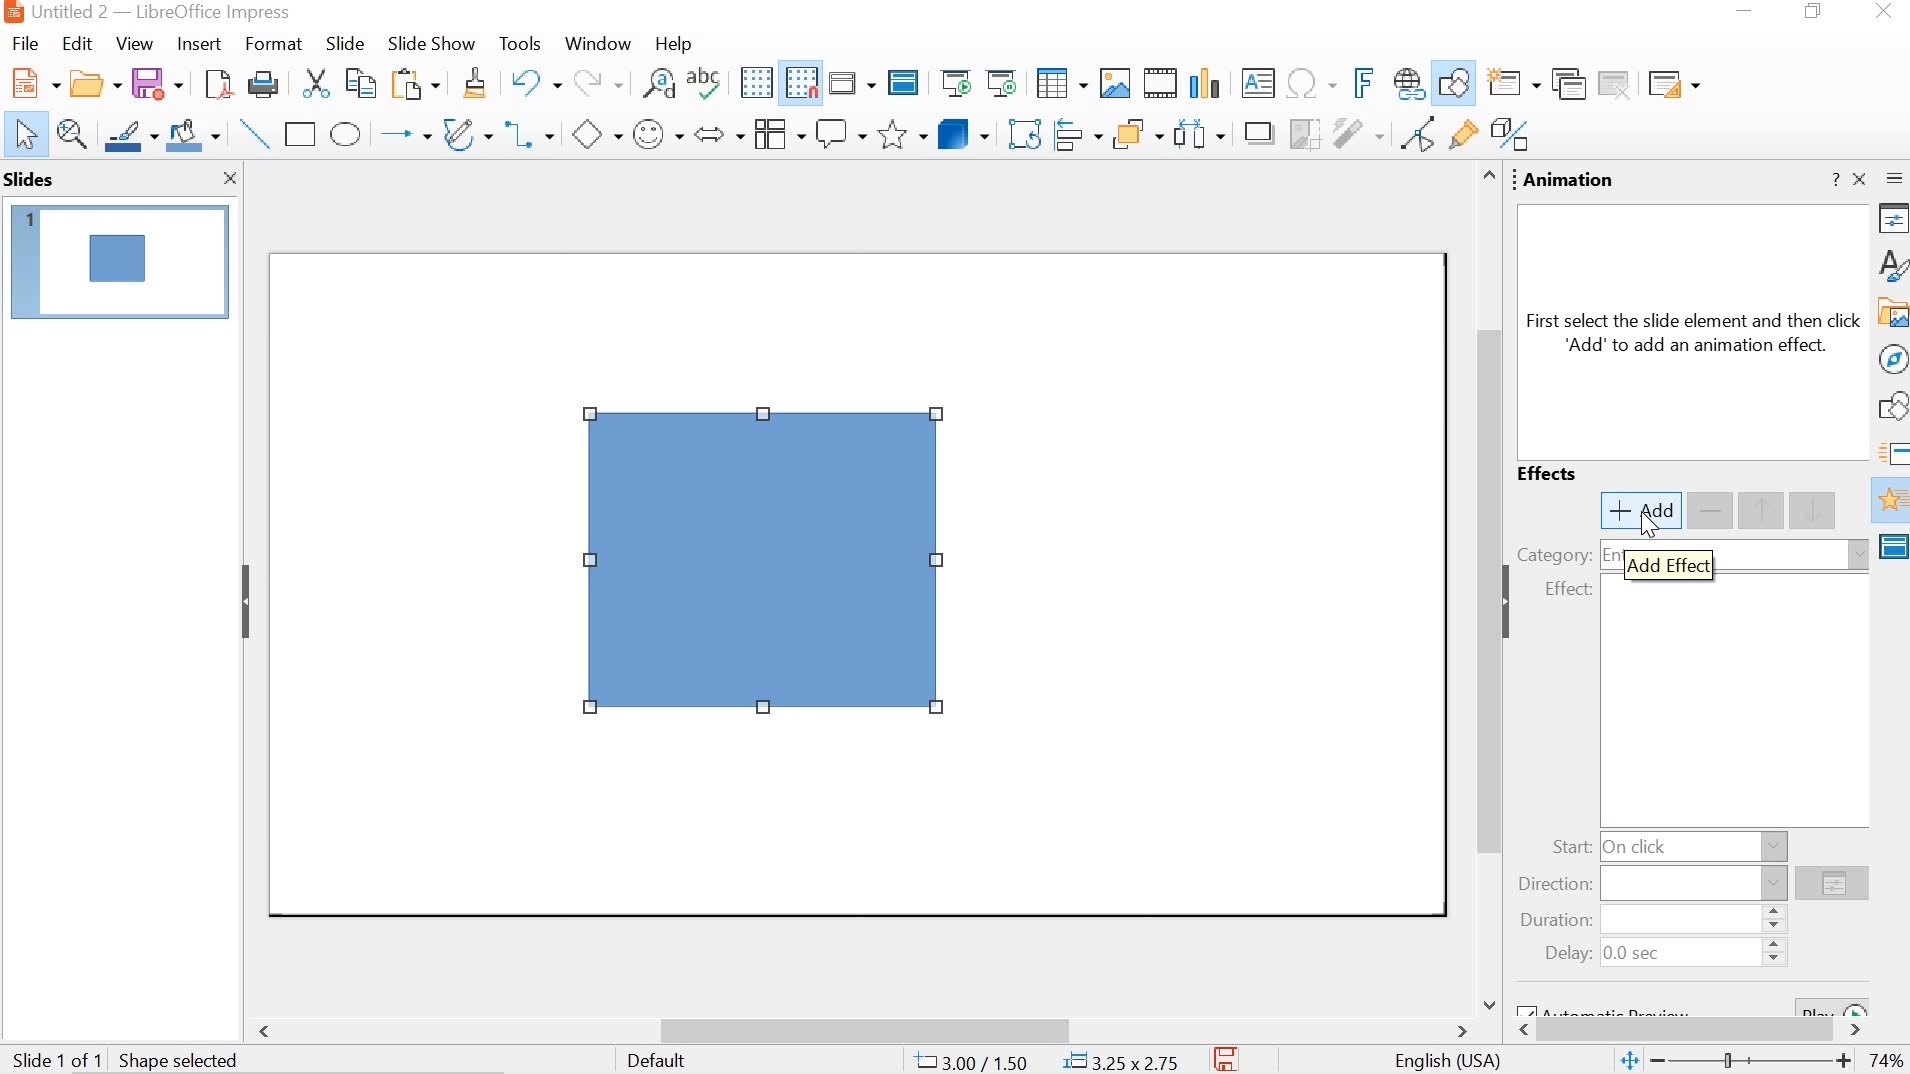 This screenshot has width=1910, height=1074. What do you see at coordinates (1649, 918) in the screenshot?
I see `duration` at bounding box center [1649, 918].